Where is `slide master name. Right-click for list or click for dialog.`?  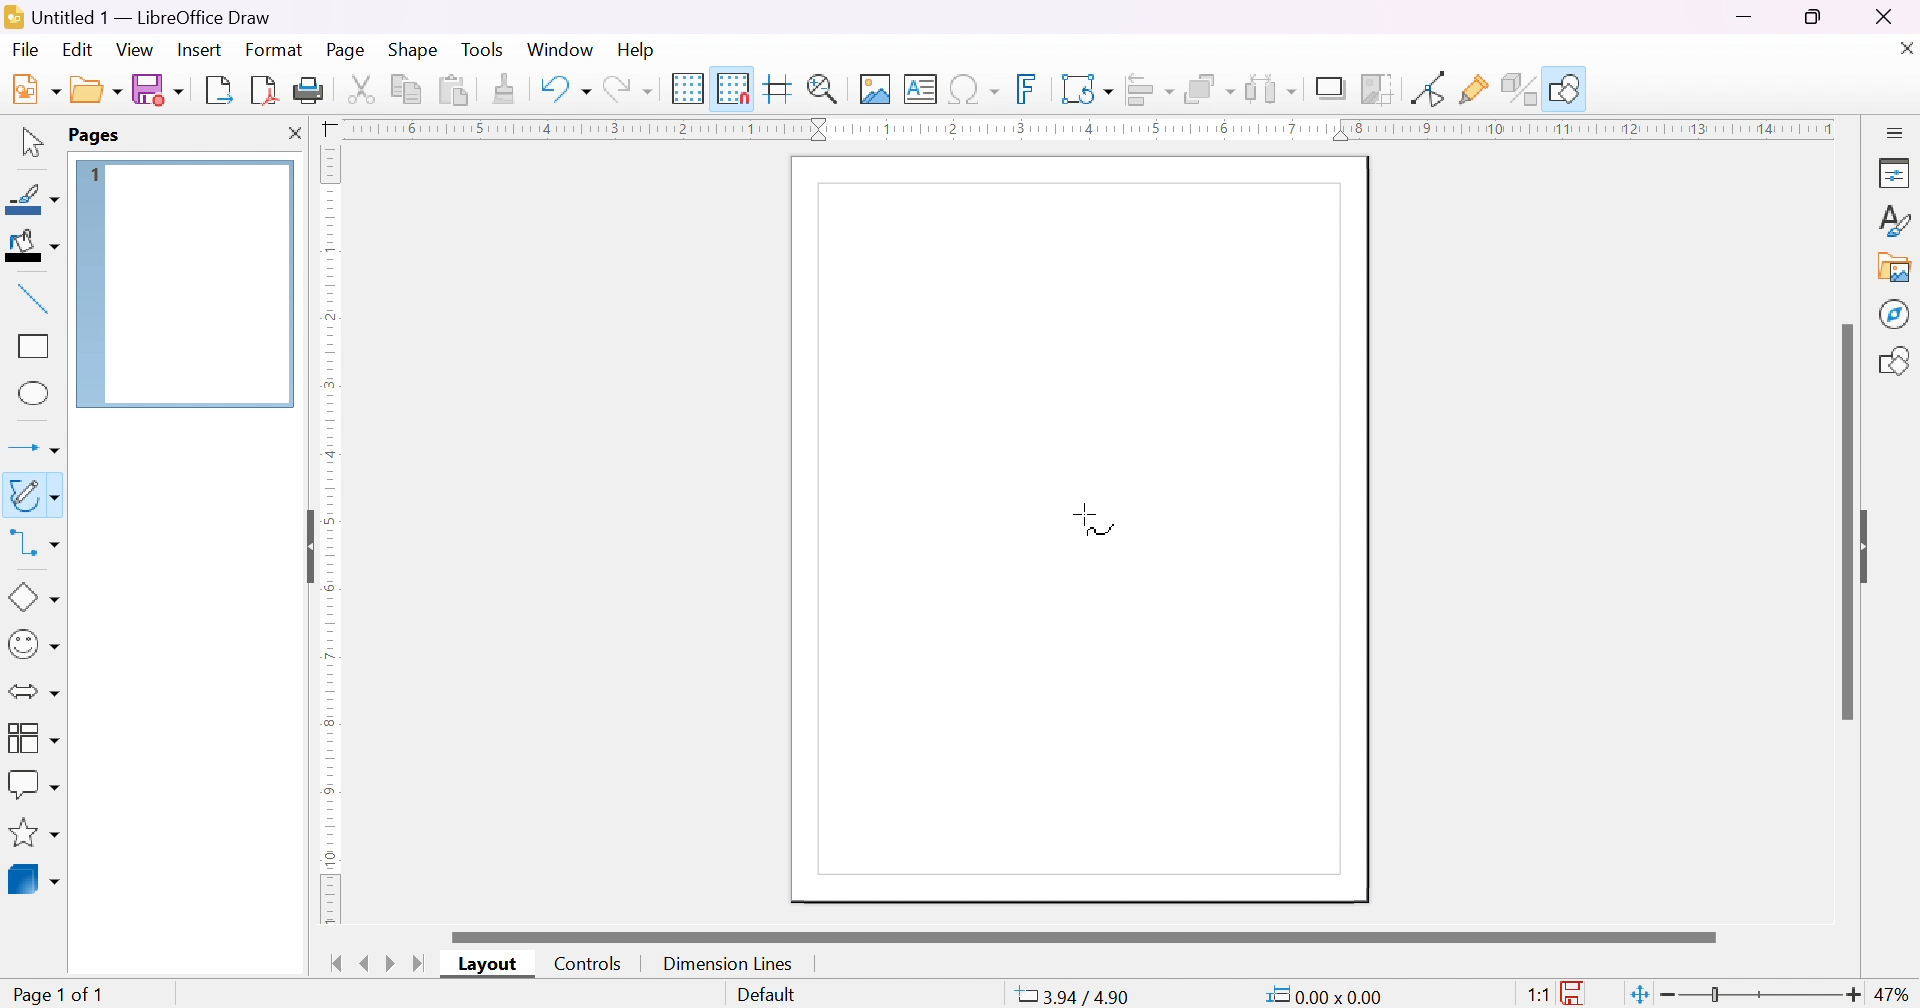
slide master name. Right-click for list or click for dialog. is located at coordinates (766, 997).